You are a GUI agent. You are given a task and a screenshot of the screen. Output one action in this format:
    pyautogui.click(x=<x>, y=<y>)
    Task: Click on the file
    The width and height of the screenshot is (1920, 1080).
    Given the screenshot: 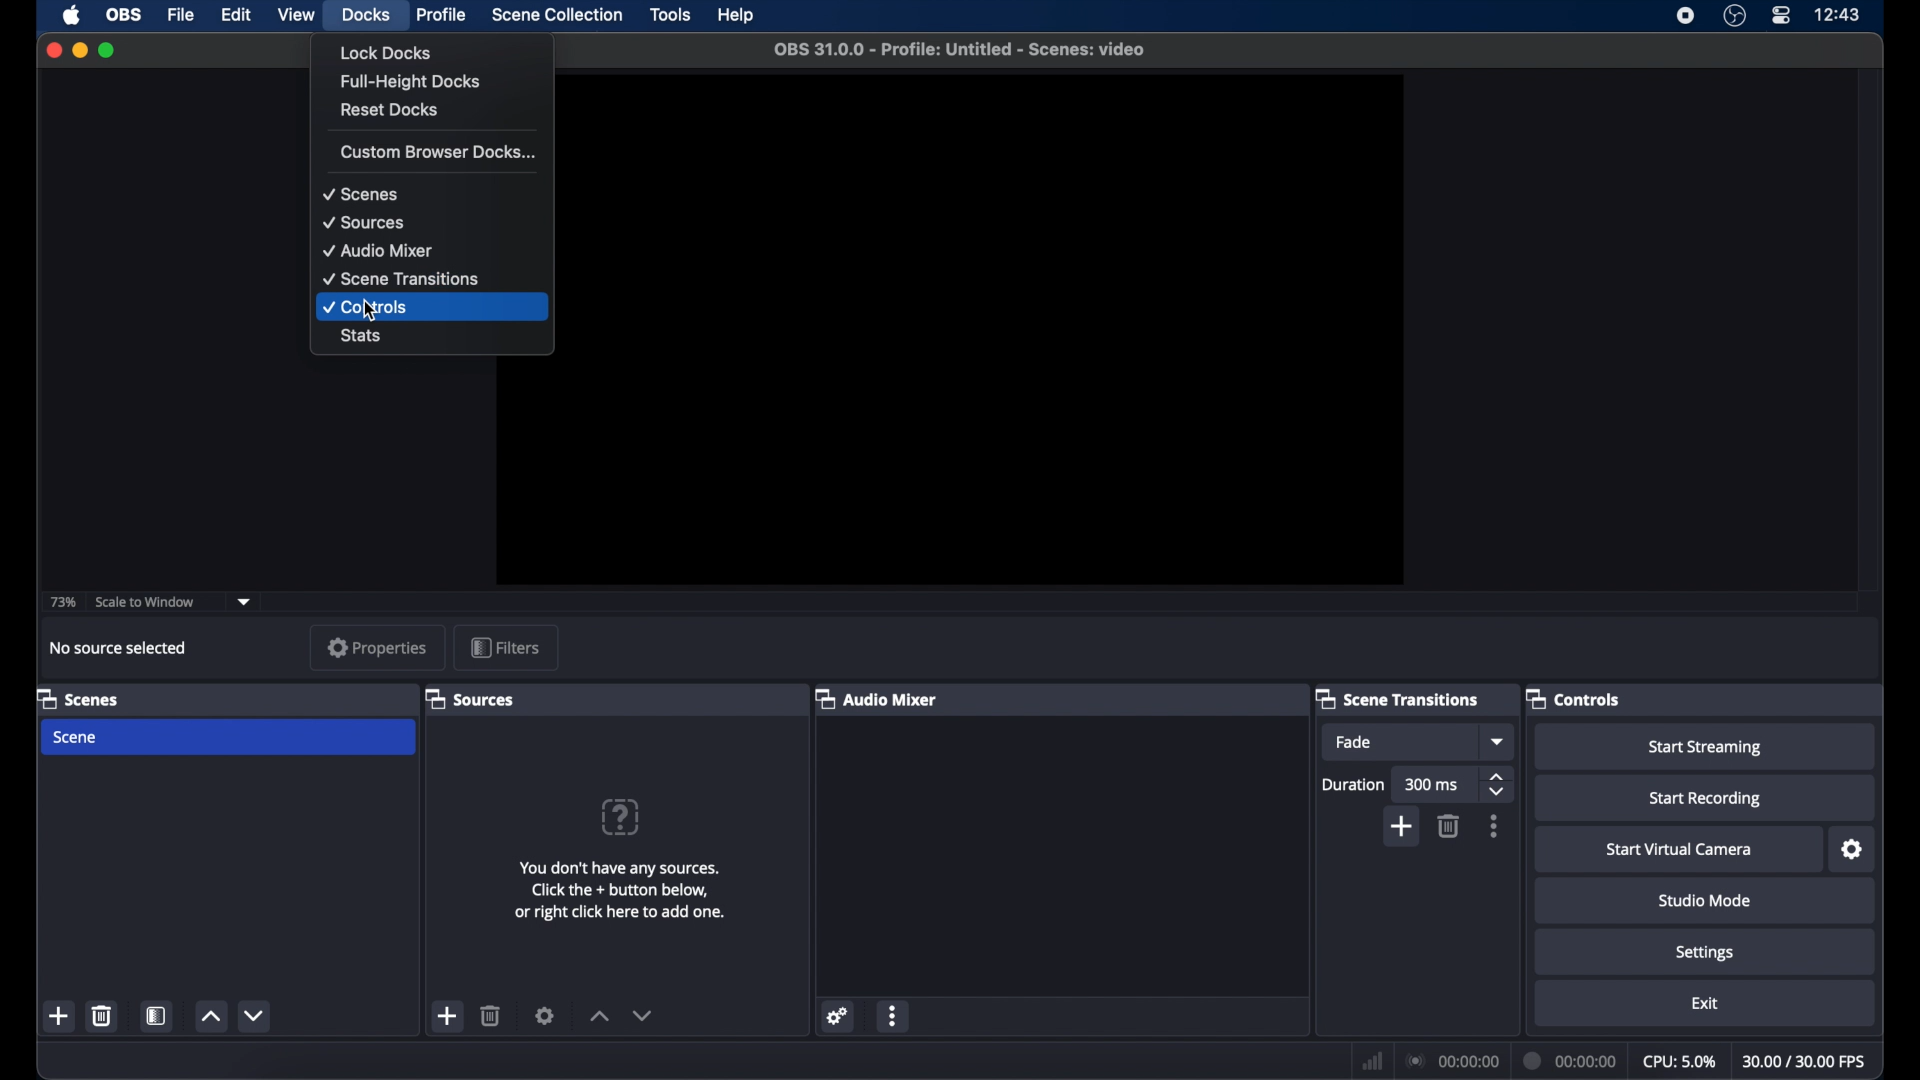 What is the action you would take?
    pyautogui.click(x=182, y=16)
    